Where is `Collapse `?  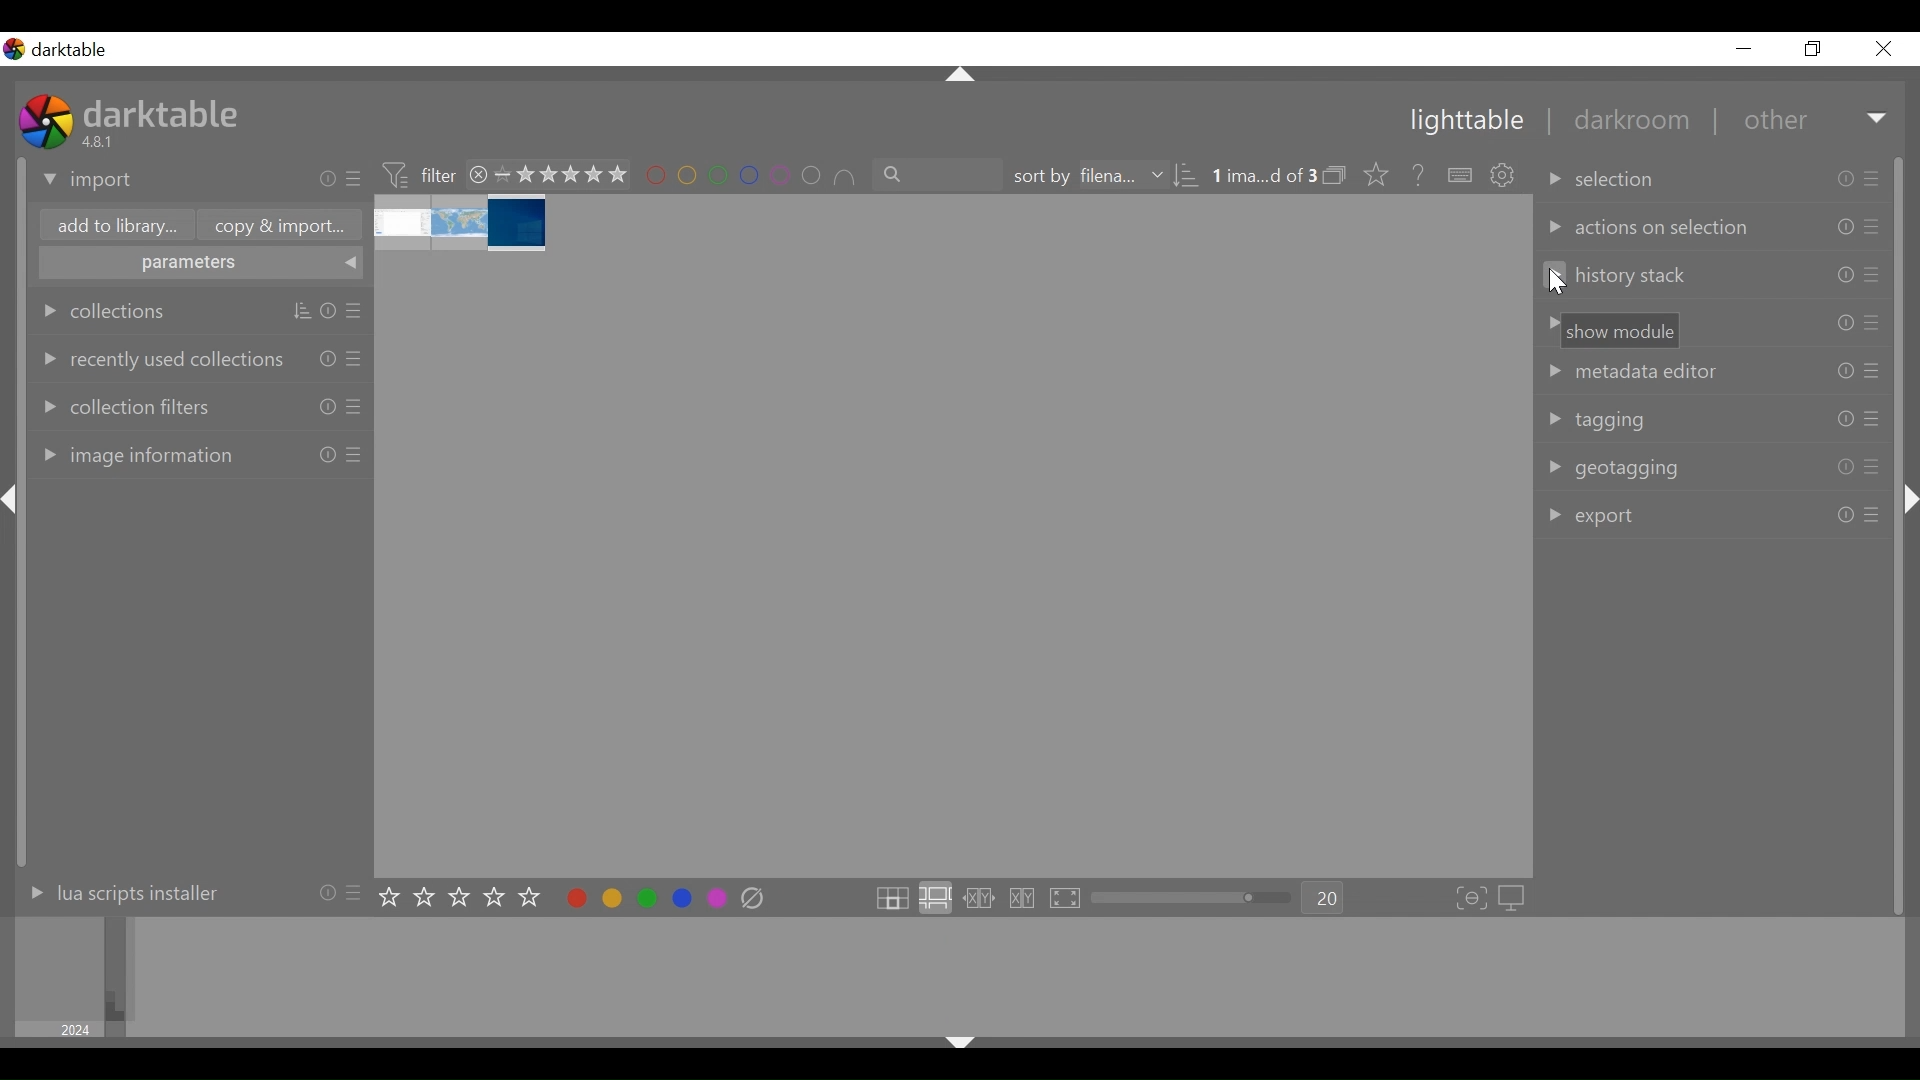
Collapse  is located at coordinates (959, 1046).